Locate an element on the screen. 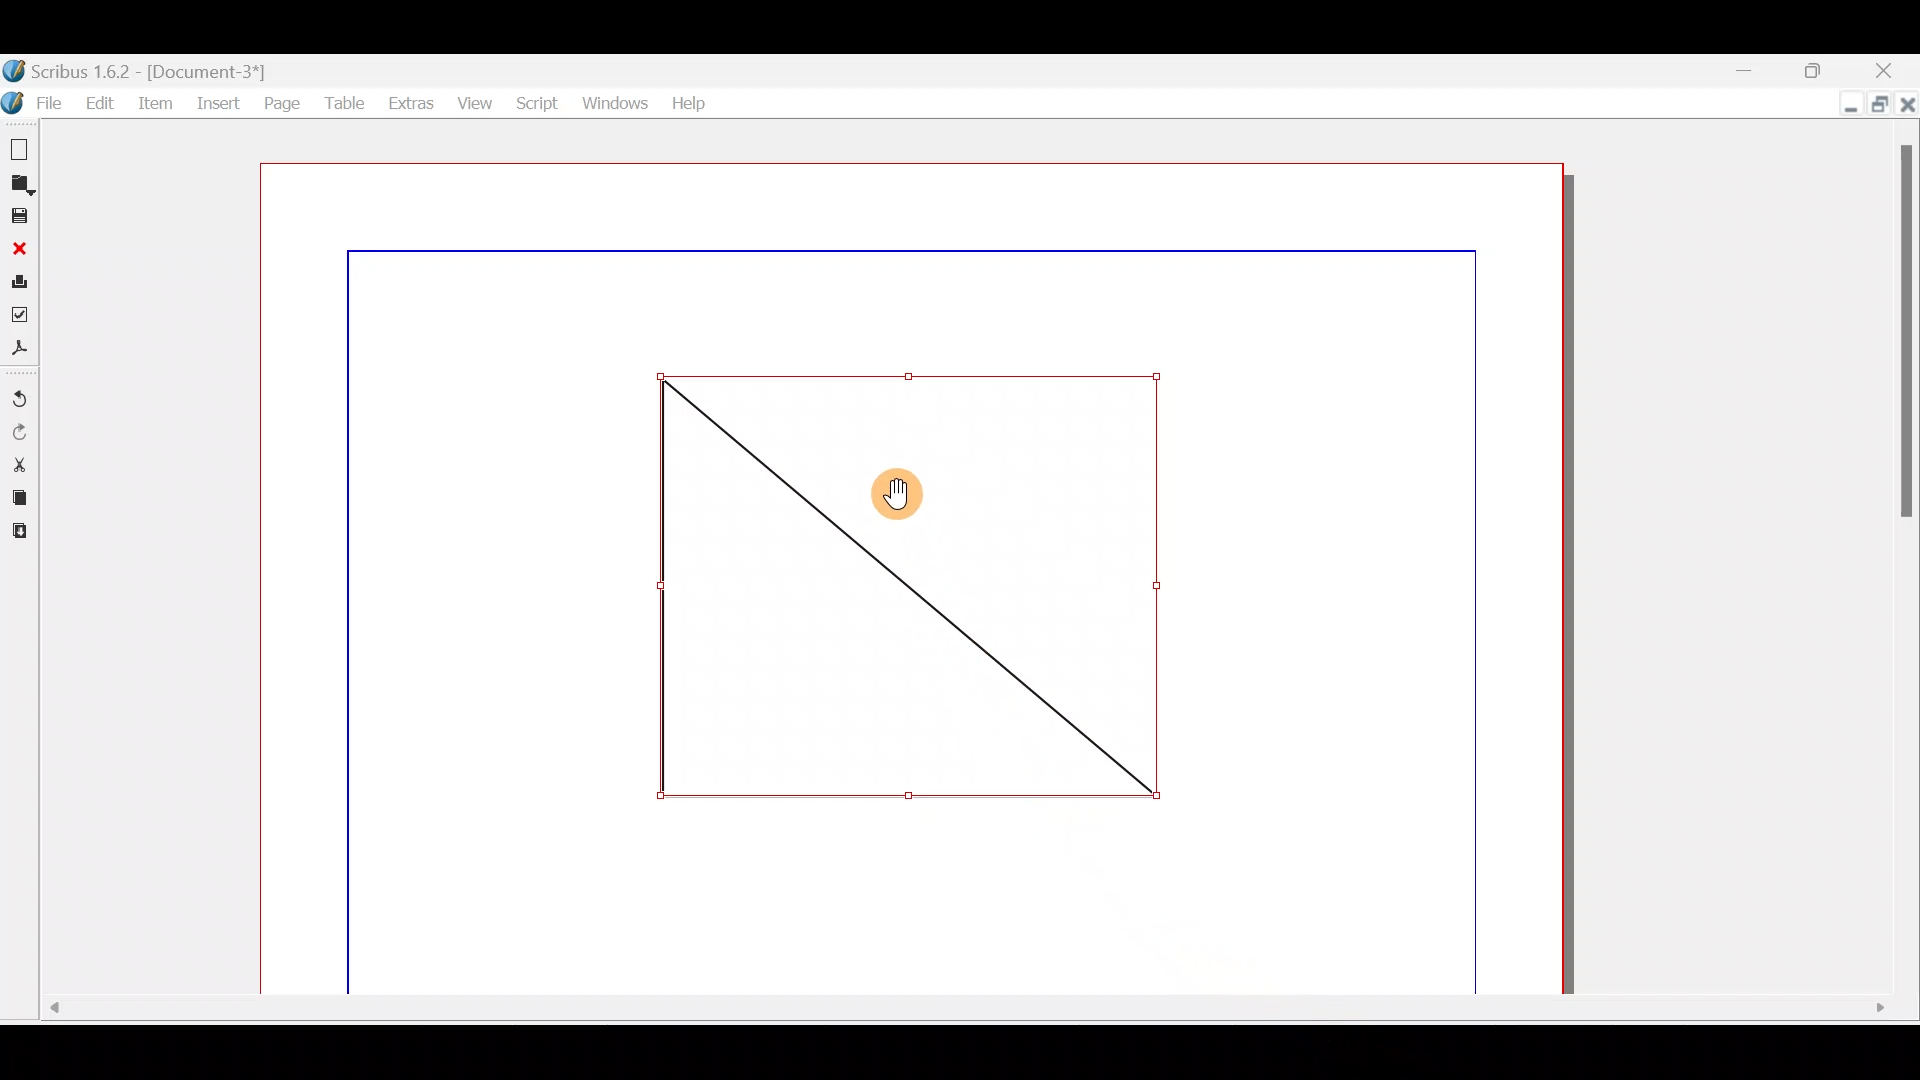 The height and width of the screenshot is (1080, 1920). Minimise is located at coordinates (1745, 69).